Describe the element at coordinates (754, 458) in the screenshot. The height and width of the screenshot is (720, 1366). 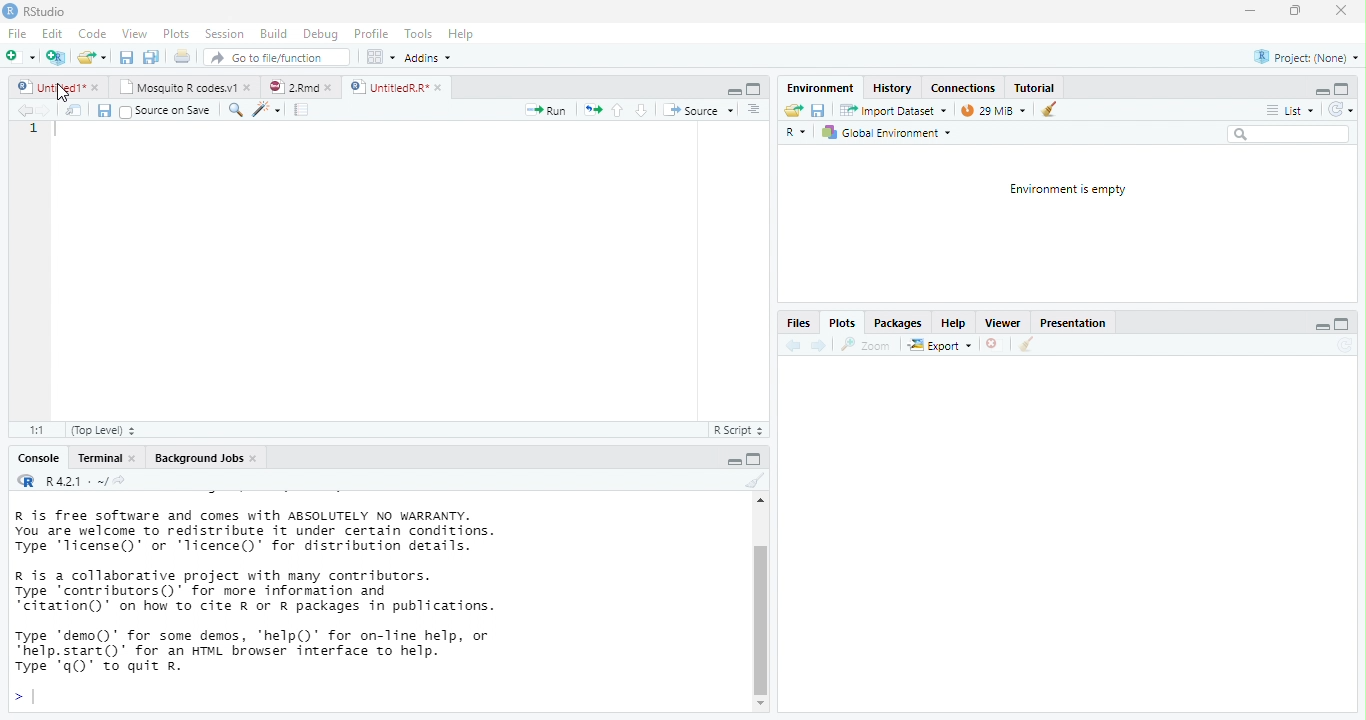
I see `minimize` at that location.